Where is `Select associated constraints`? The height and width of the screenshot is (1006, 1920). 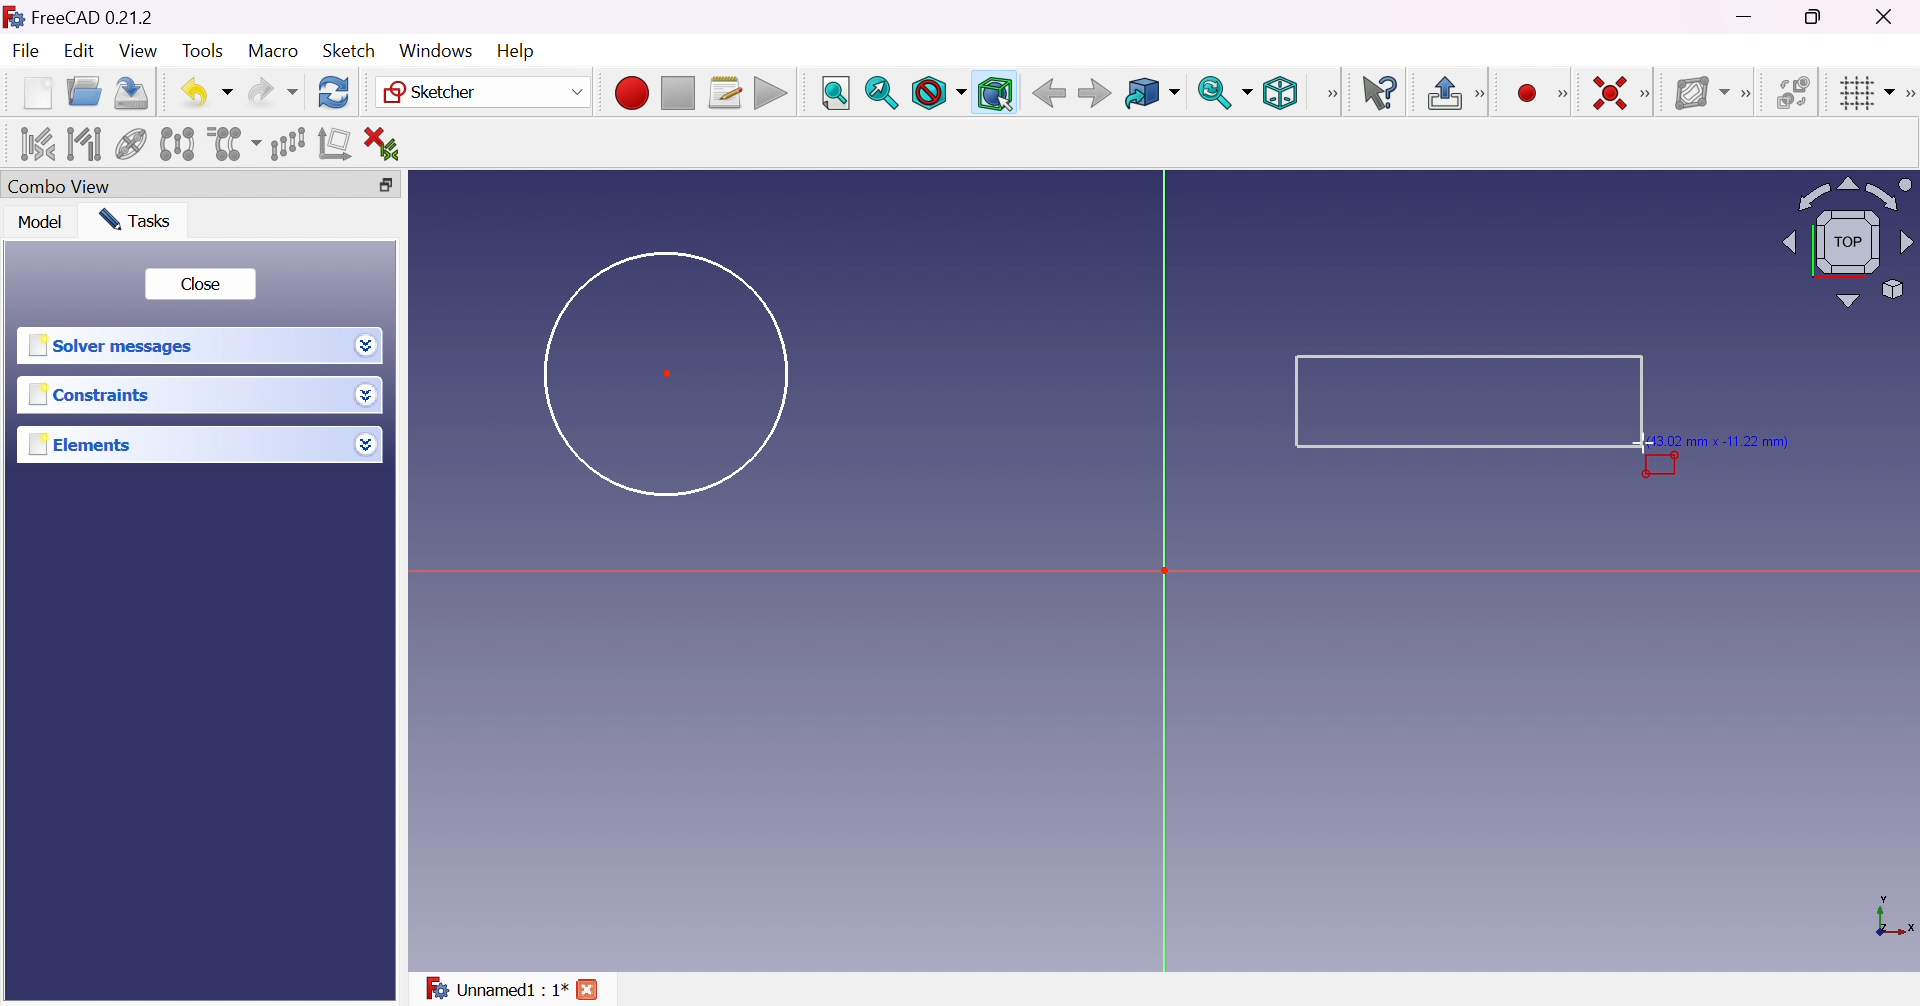 Select associated constraints is located at coordinates (34, 144).